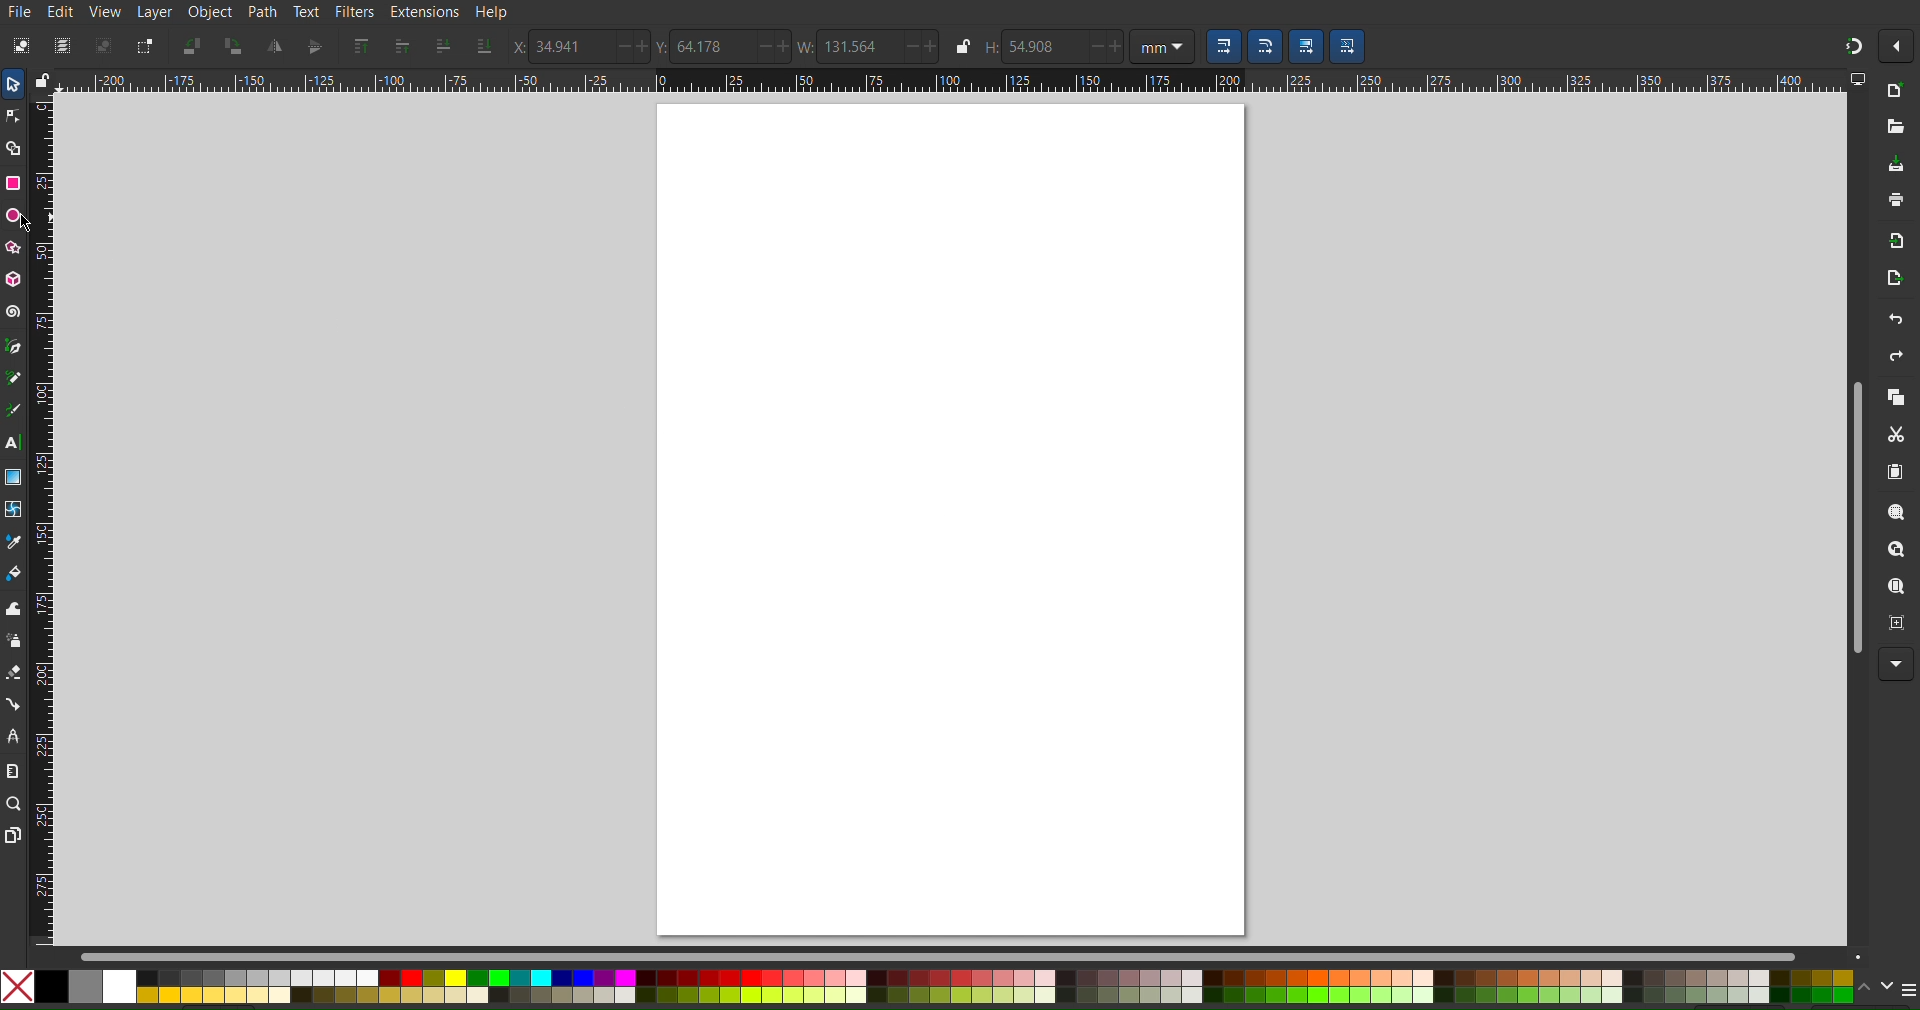  What do you see at coordinates (423, 12) in the screenshot?
I see `Extensions` at bounding box center [423, 12].